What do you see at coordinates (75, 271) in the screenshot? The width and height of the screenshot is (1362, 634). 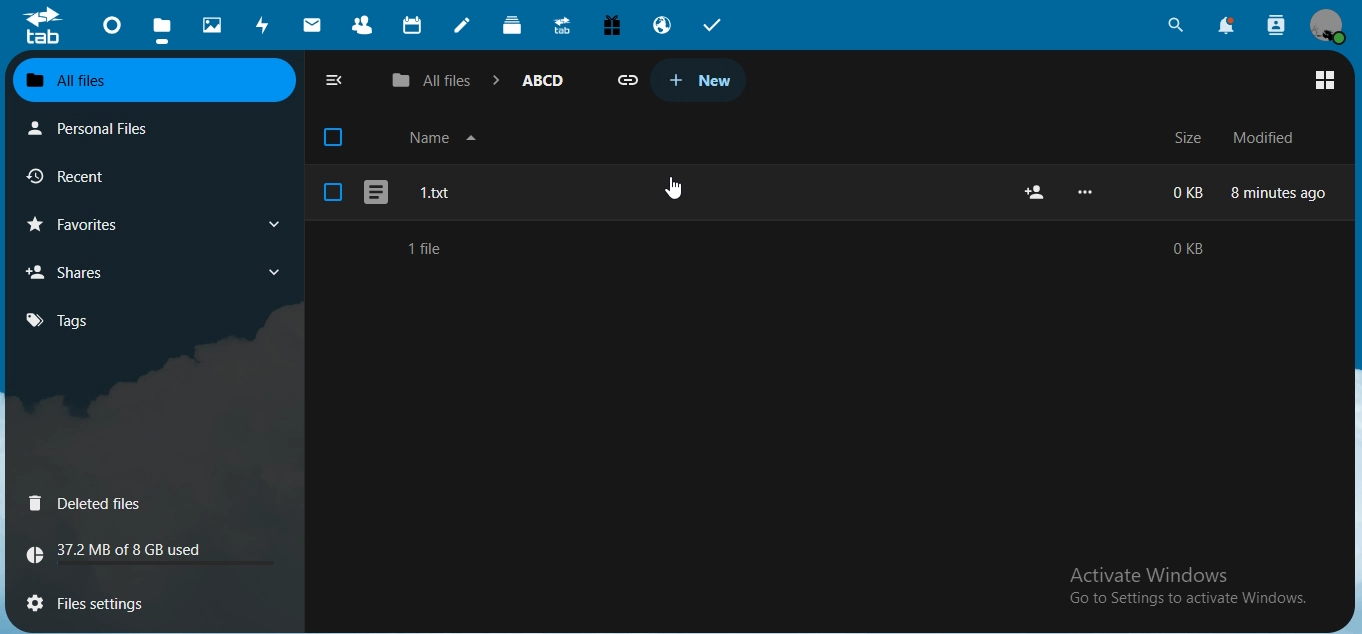 I see `shares` at bounding box center [75, 271].